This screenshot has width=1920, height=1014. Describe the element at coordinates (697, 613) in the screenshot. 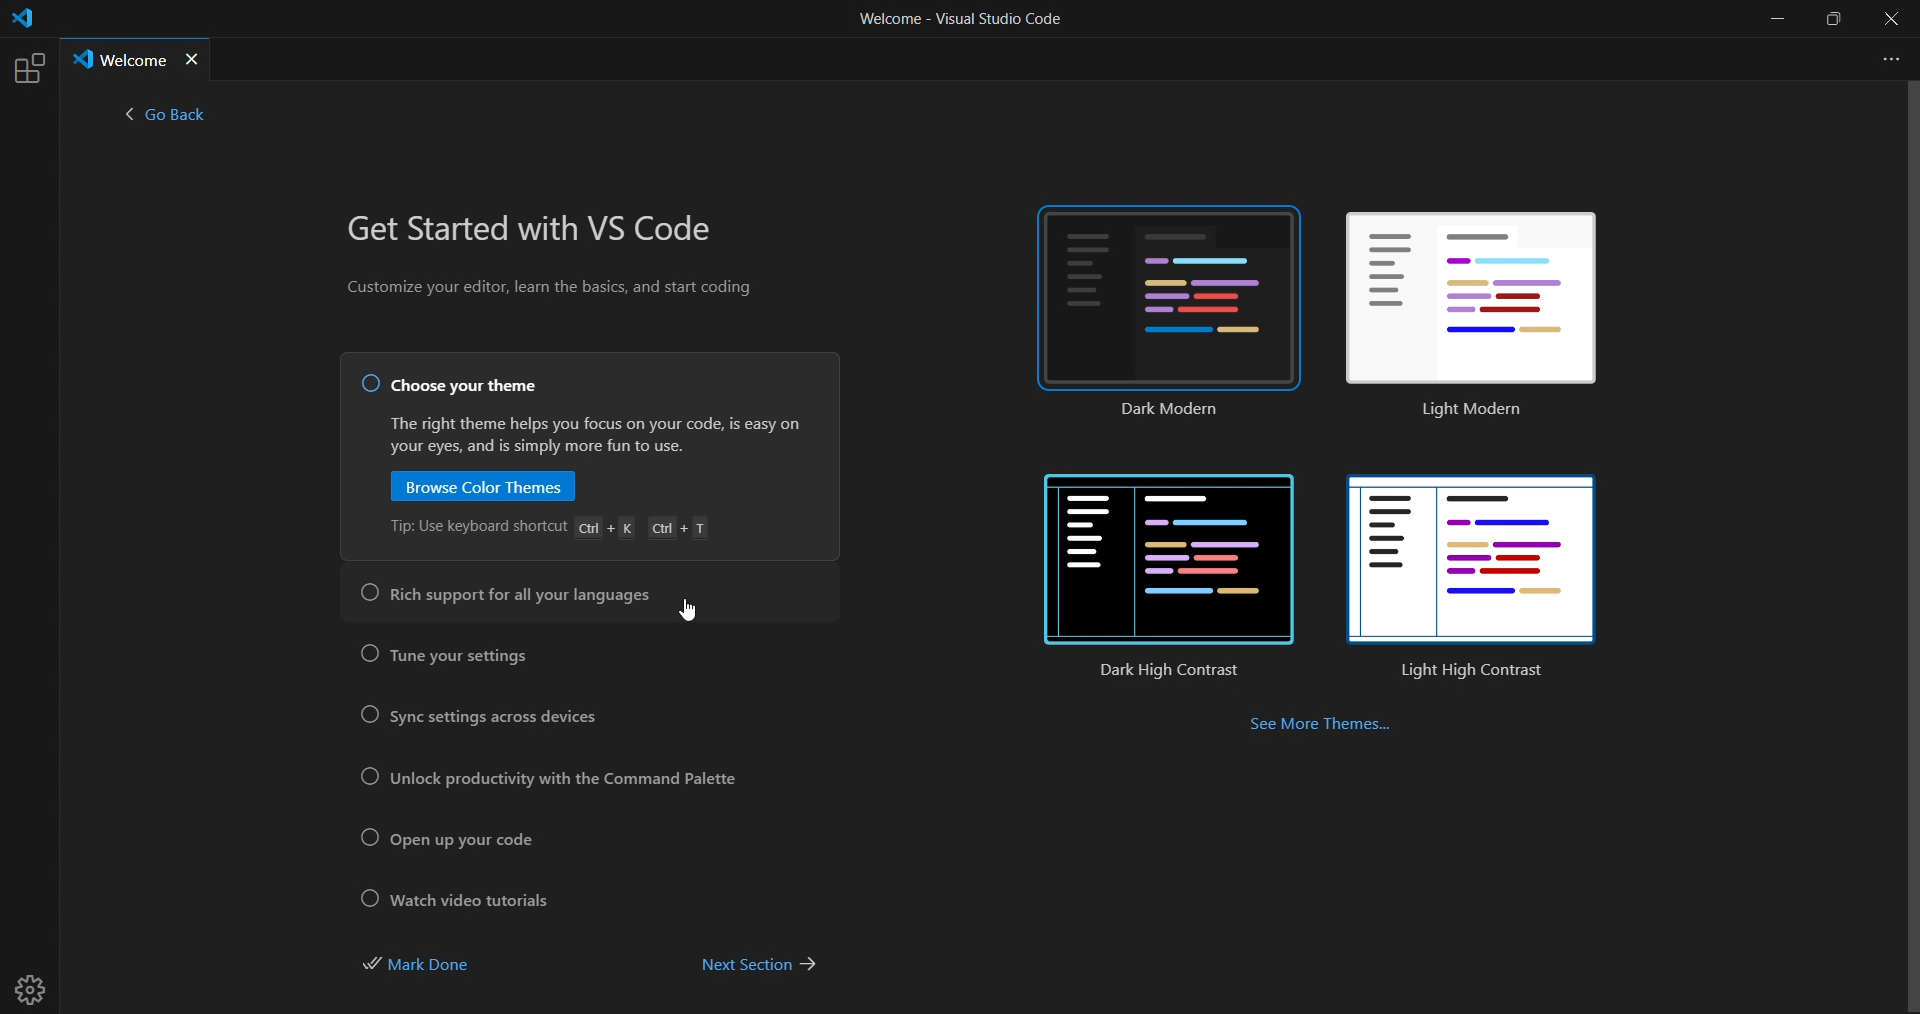

I see `cursor` at that location.